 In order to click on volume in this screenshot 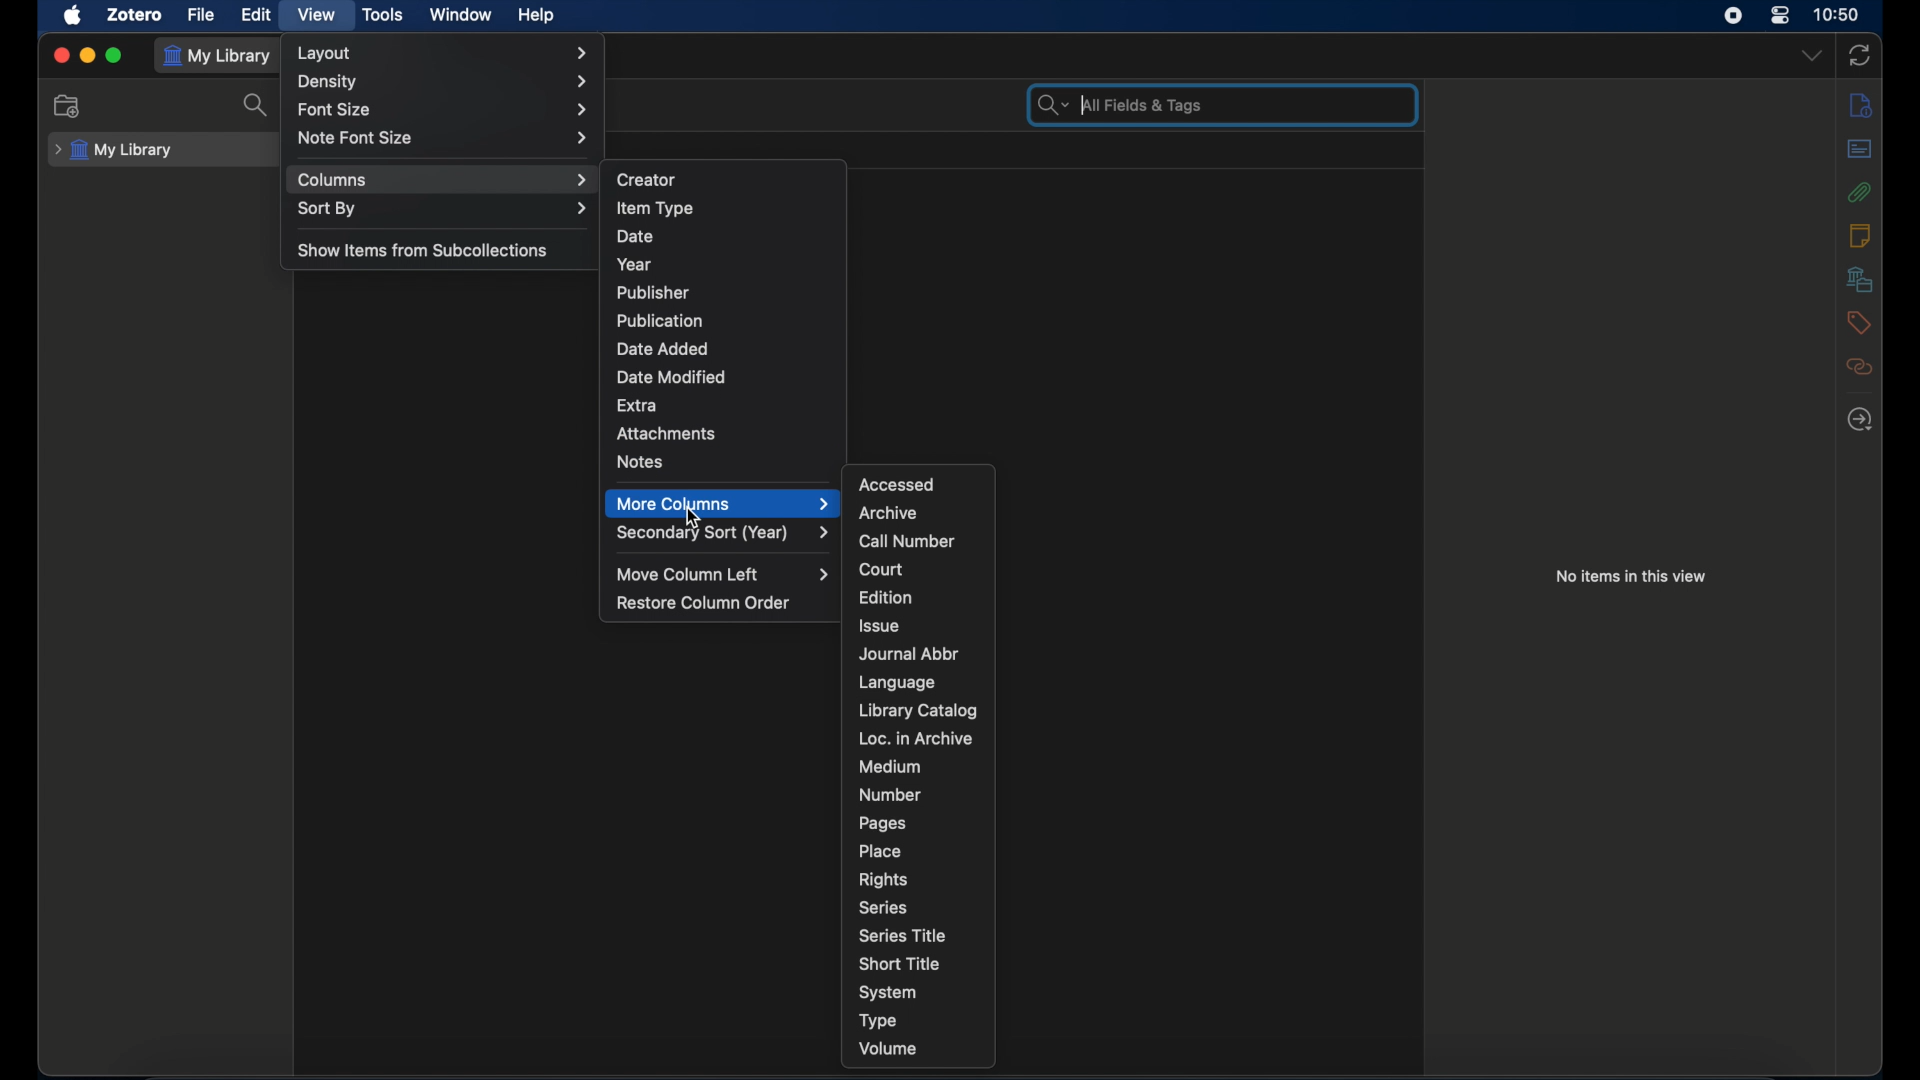, I will do `click(888, 1049)`.